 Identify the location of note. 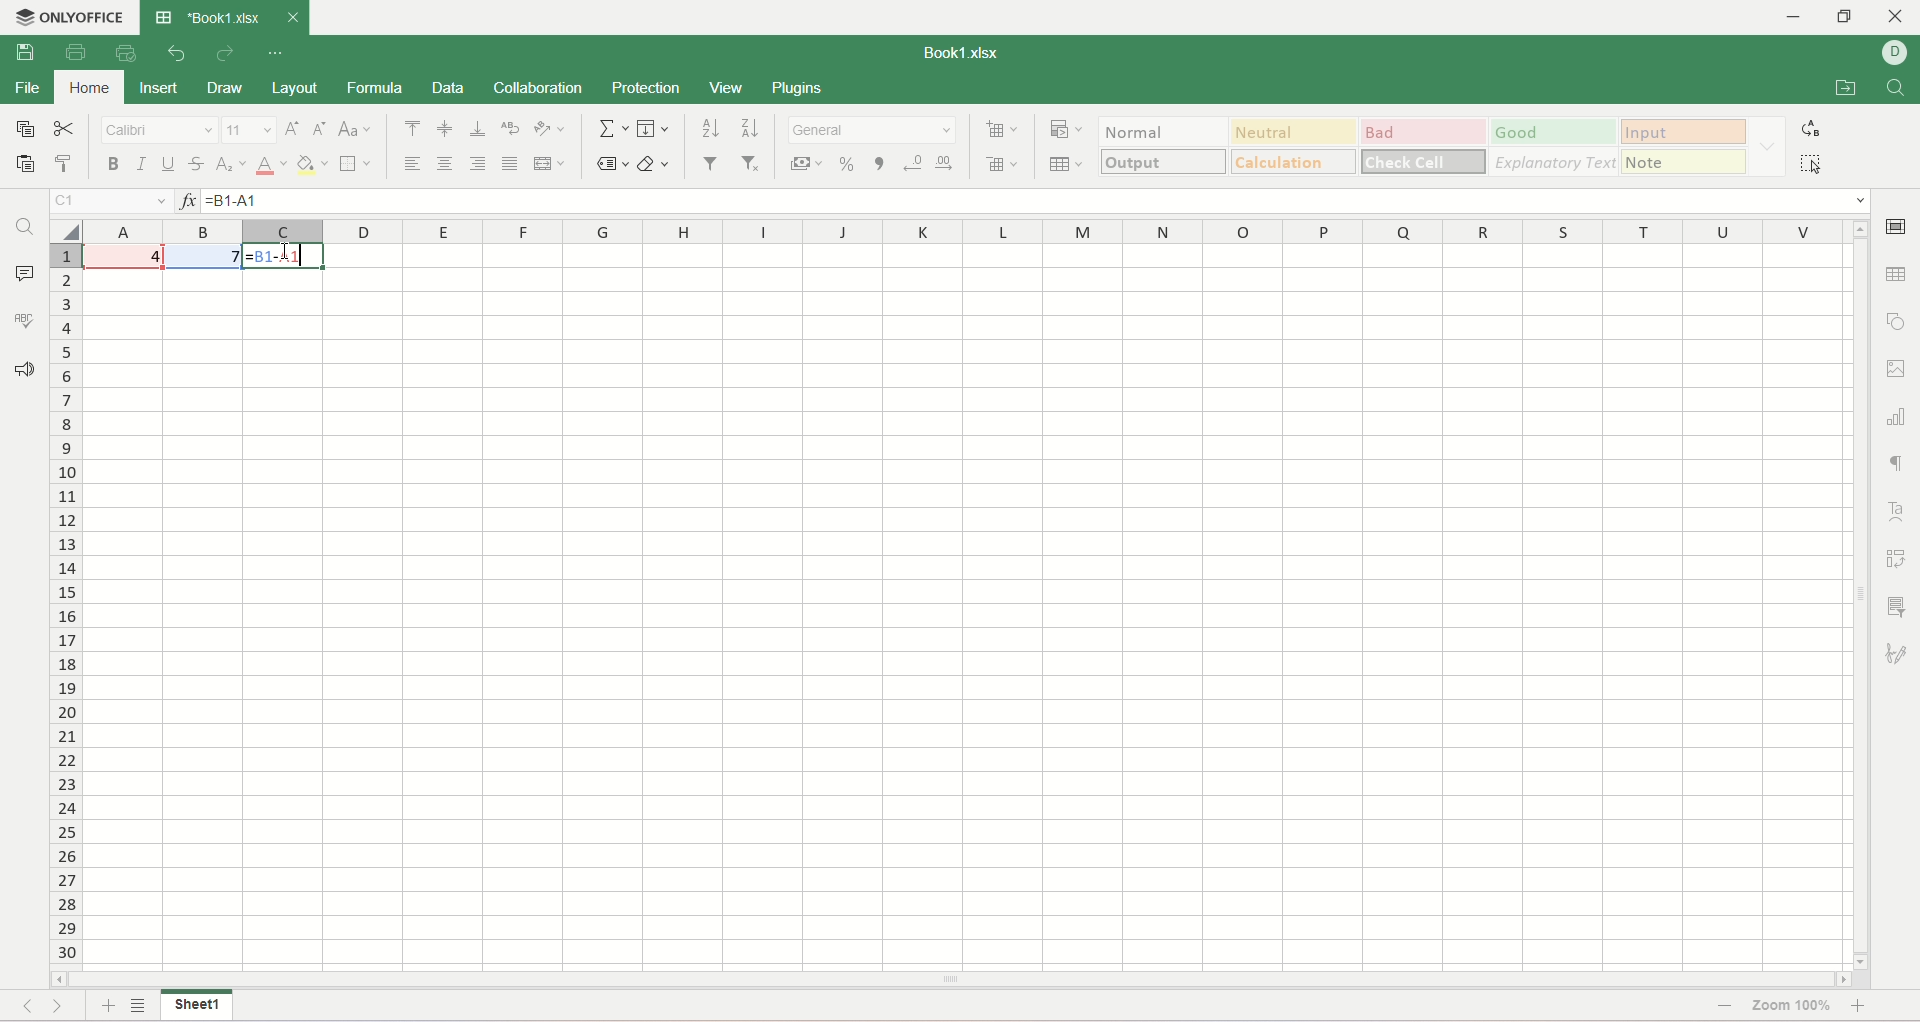
(1687, 161).